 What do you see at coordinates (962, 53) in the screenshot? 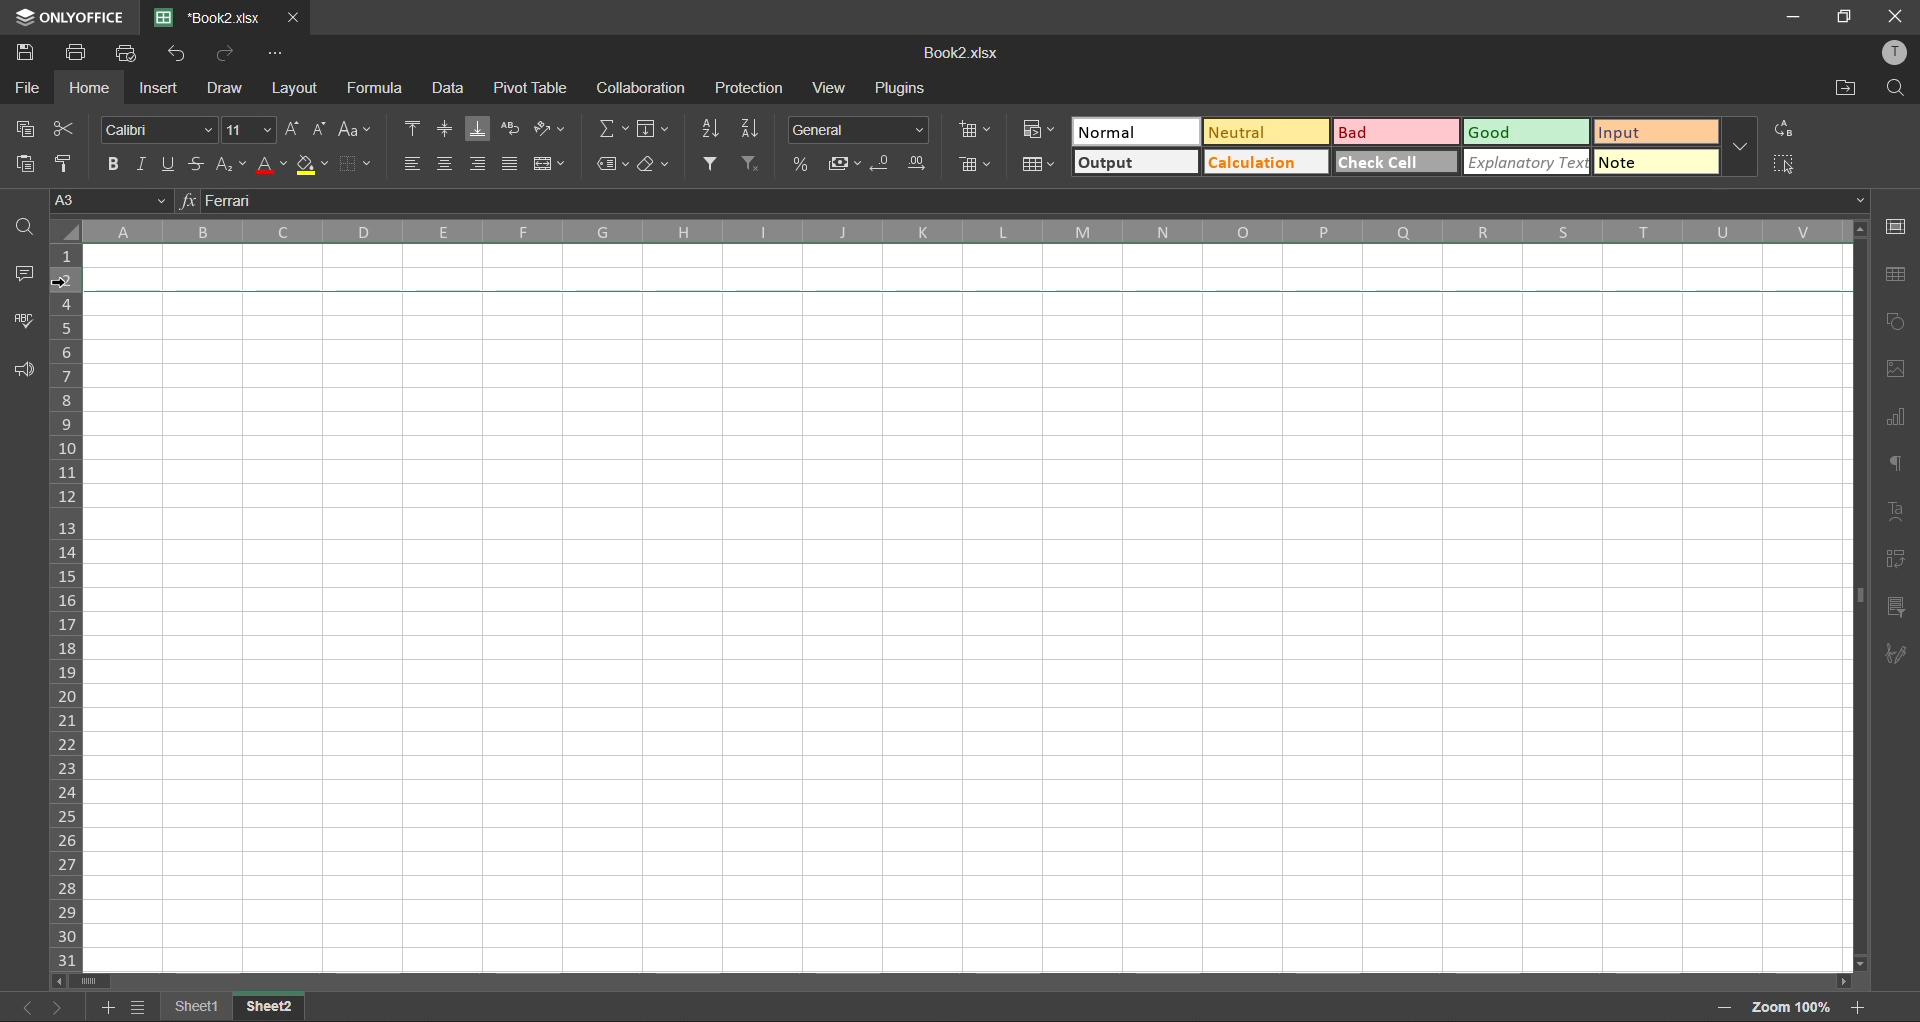
I see `Book2.xlsx` at bounding box center [962, 53].